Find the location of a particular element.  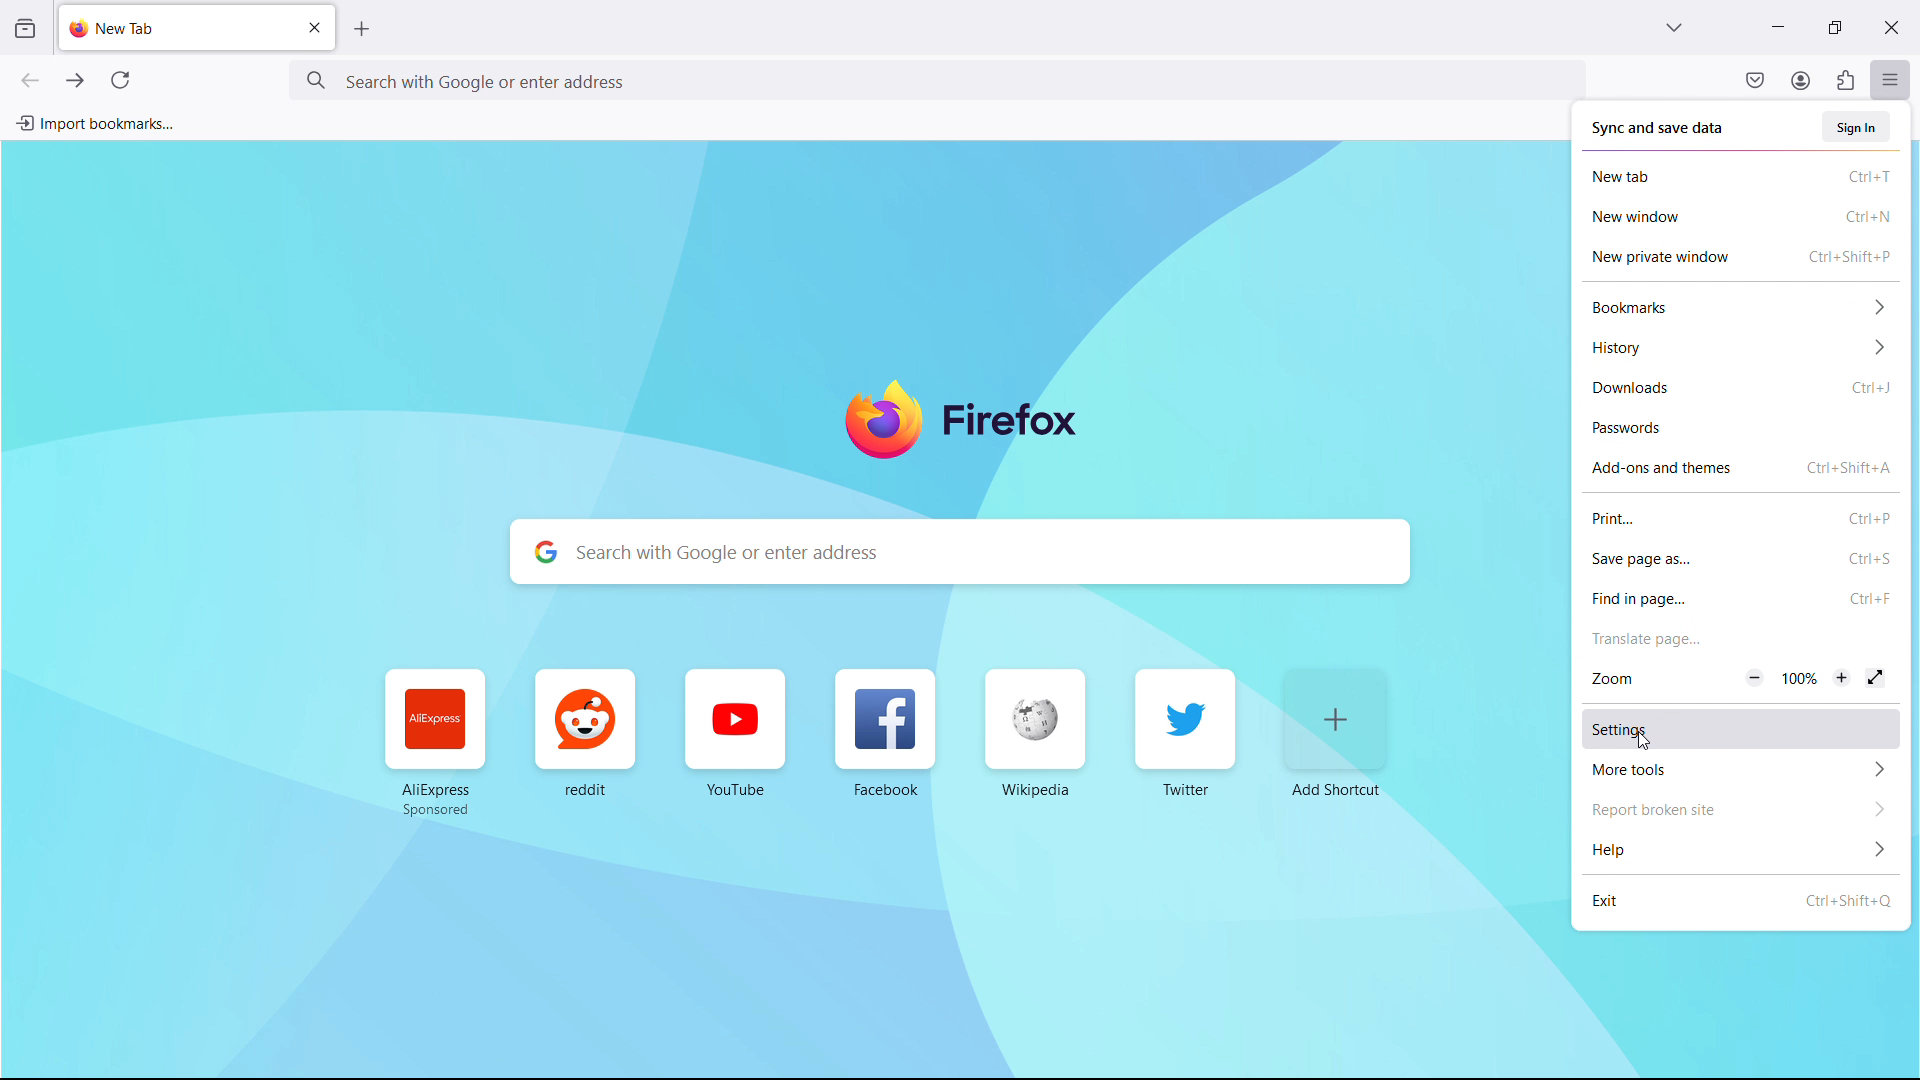

zoom out is located at coordinates (1755, 678).